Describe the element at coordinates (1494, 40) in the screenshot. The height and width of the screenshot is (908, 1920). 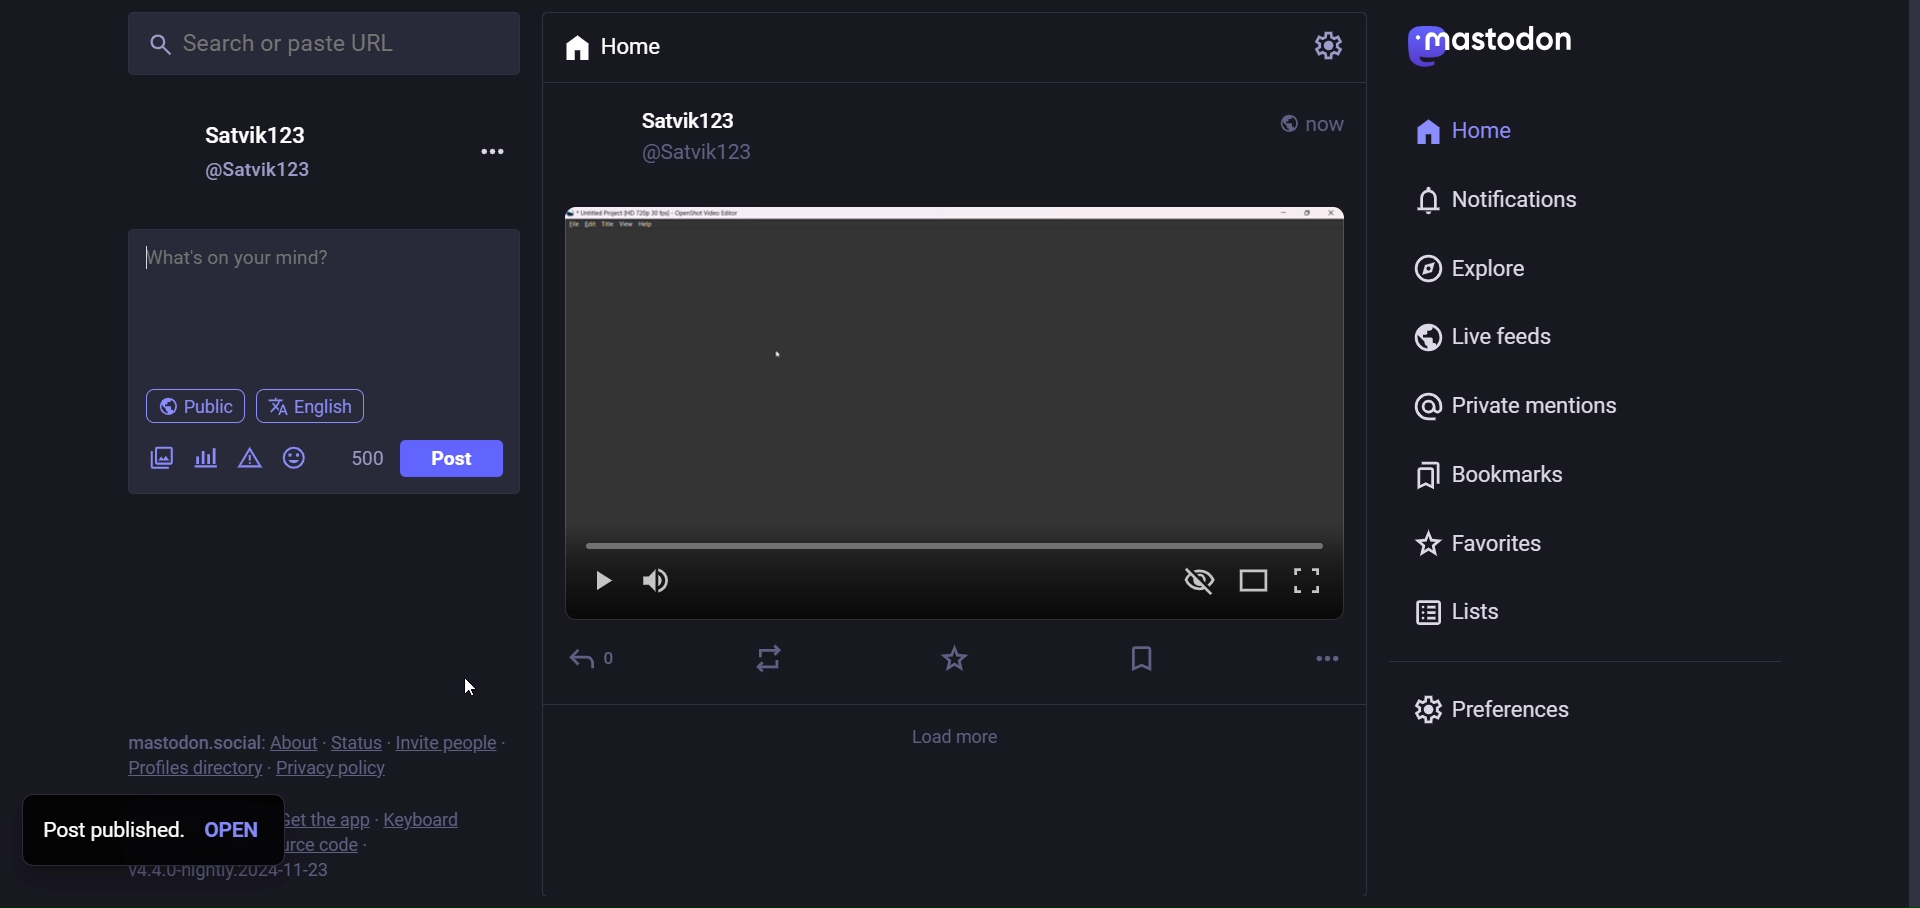
I see `mastodon` at that location.